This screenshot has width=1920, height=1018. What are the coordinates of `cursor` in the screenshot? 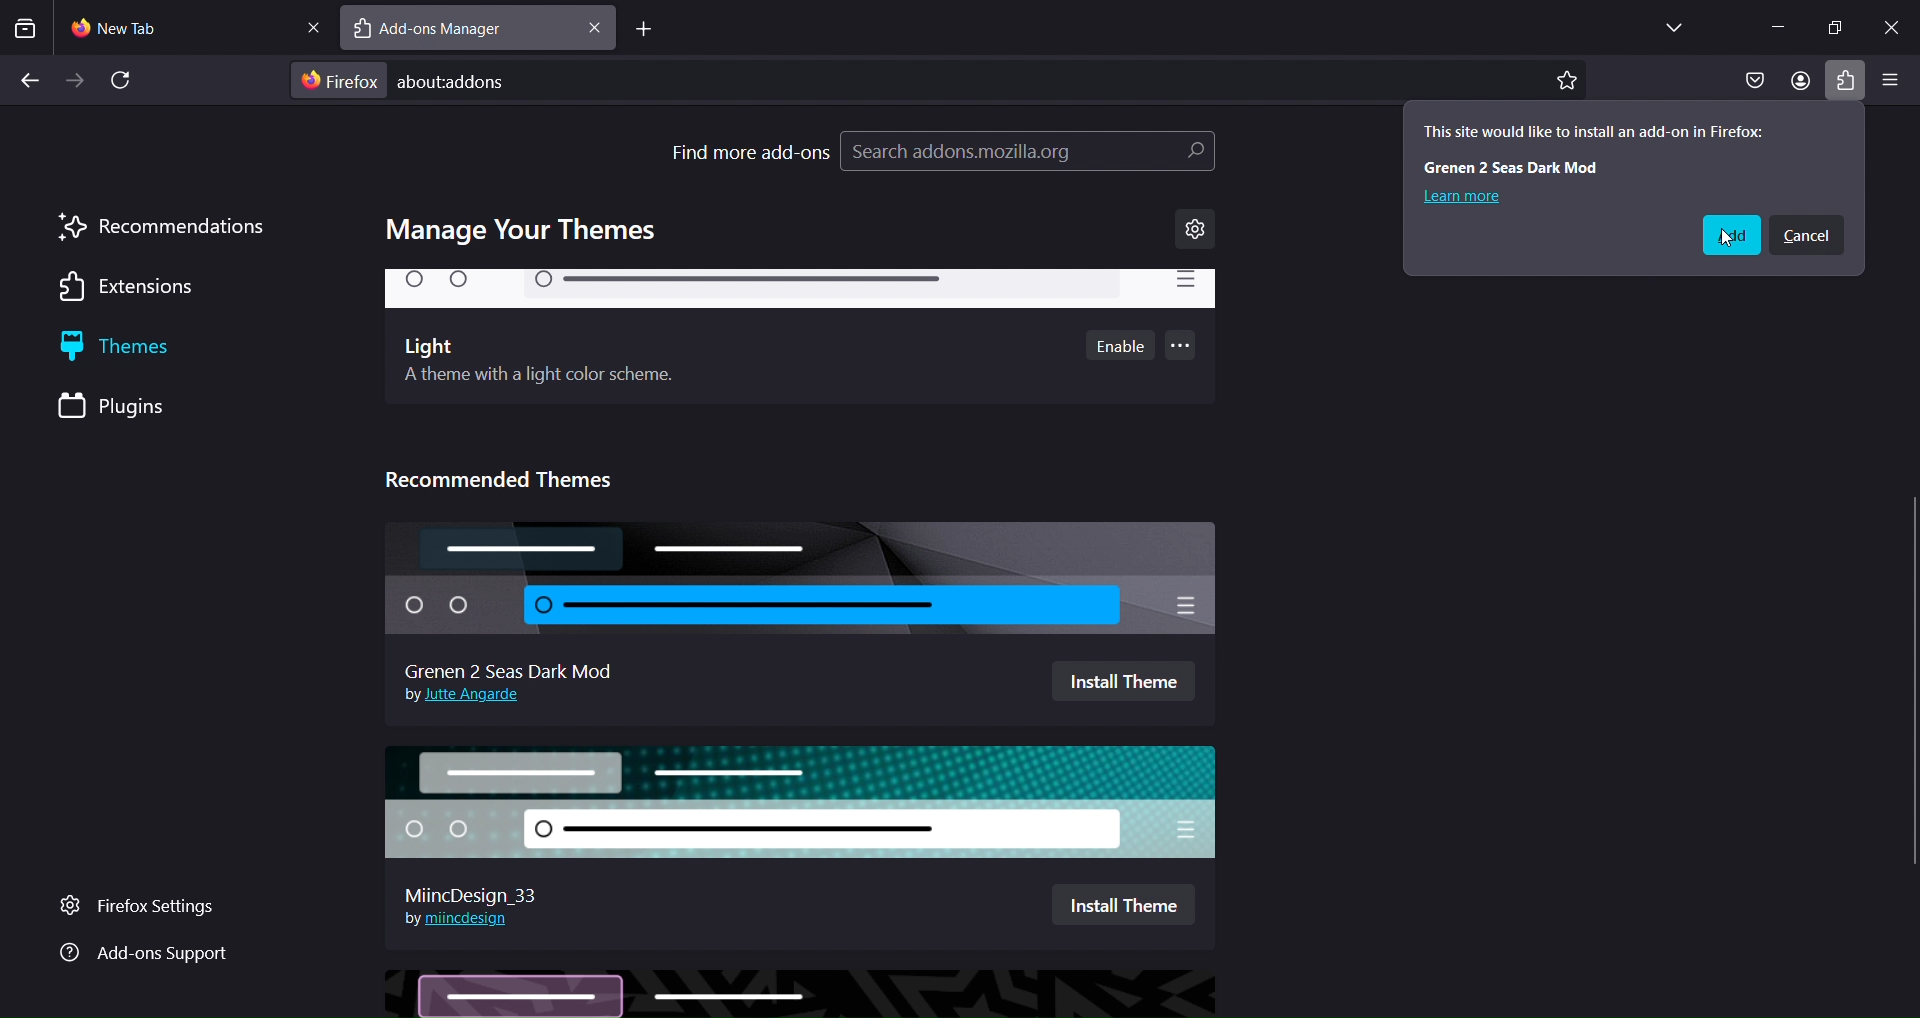 It's located at (1729, 240).